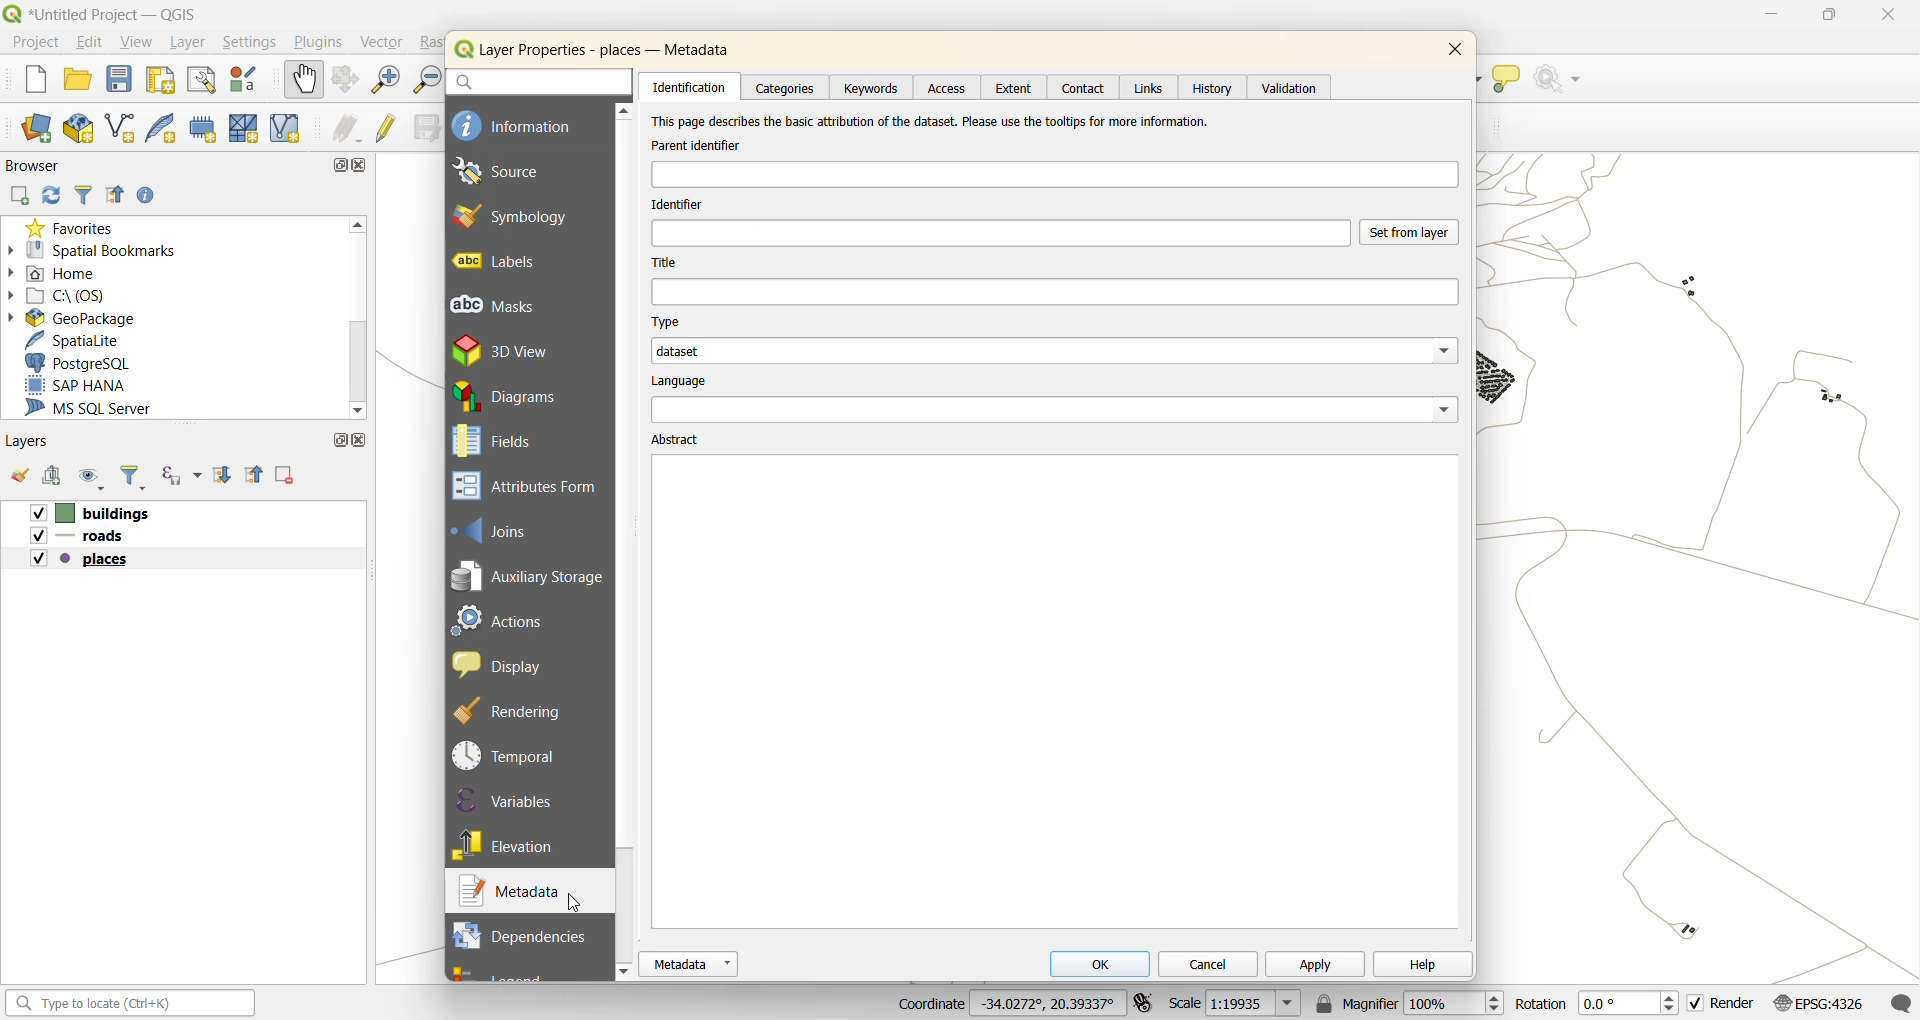  Describe the element at coordinates (321, 41) in the screenshot. I see `plugins` at that location.